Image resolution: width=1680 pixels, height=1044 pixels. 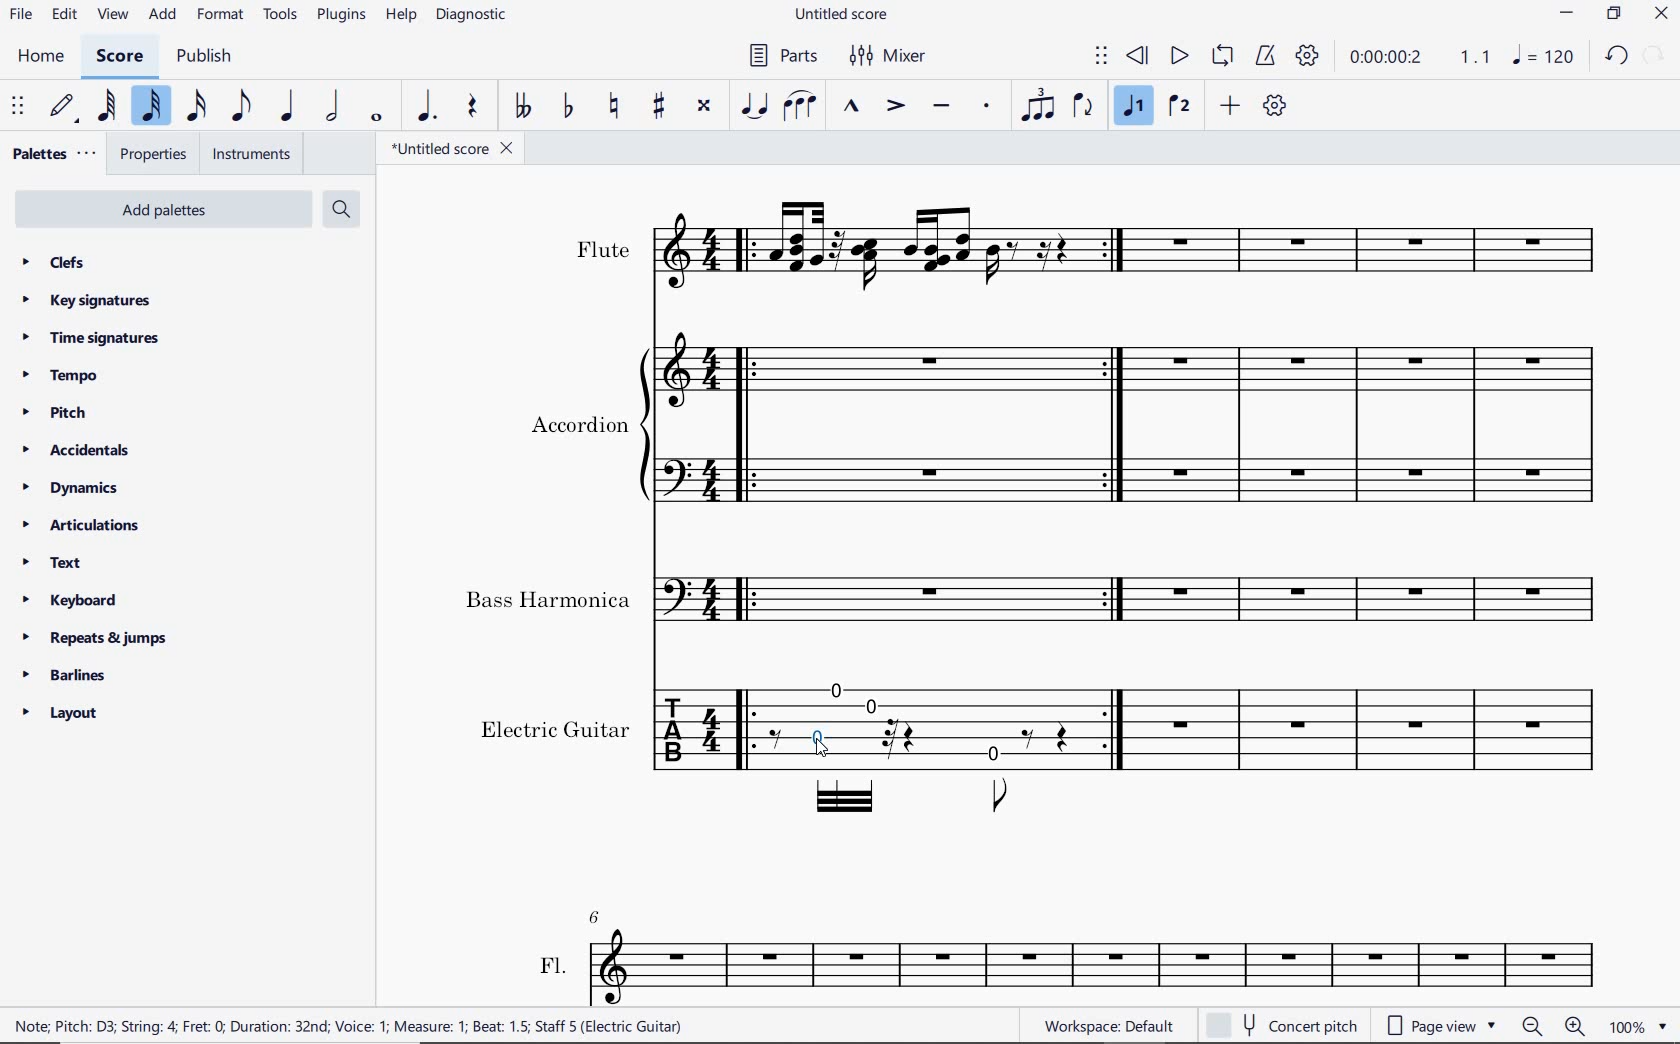 I want to click on palettes, so click(x=52, y=157).